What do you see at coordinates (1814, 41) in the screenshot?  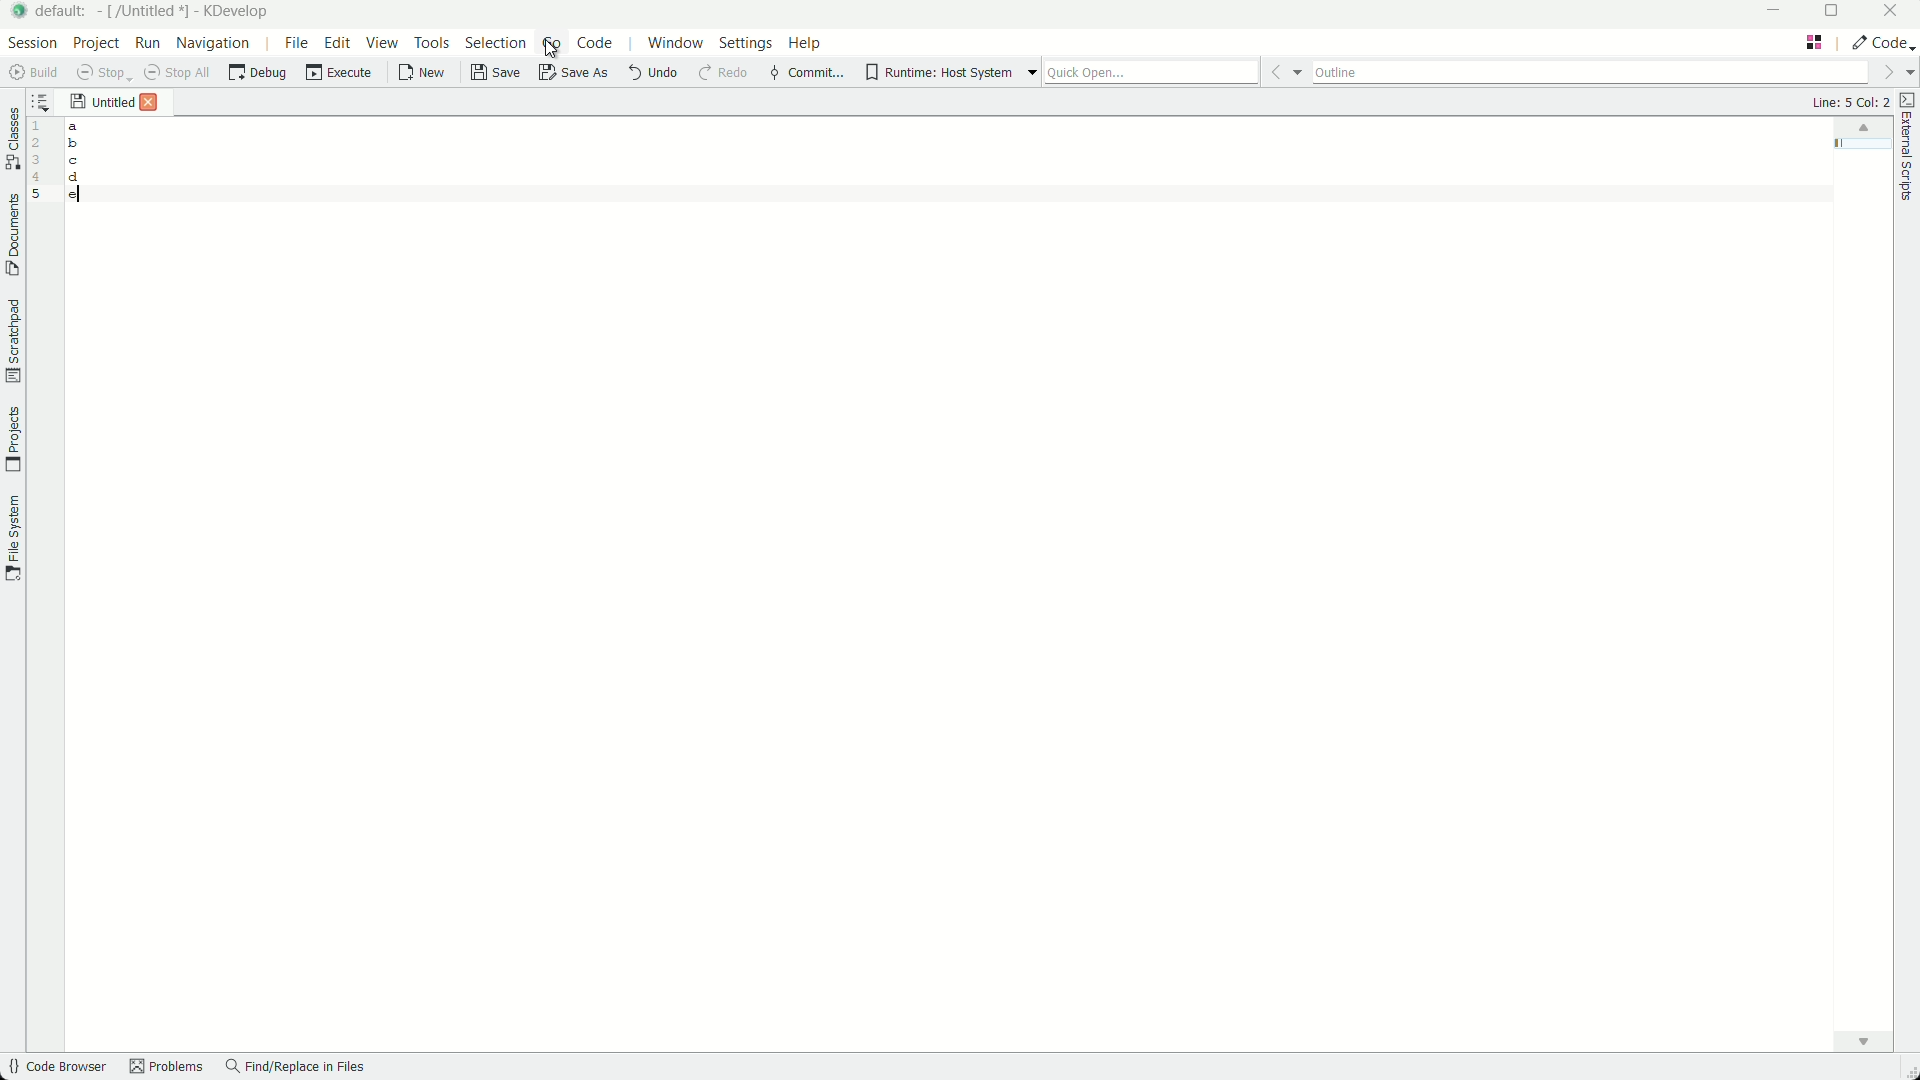 I see `edit layout` at bounding box center [1814, 41].